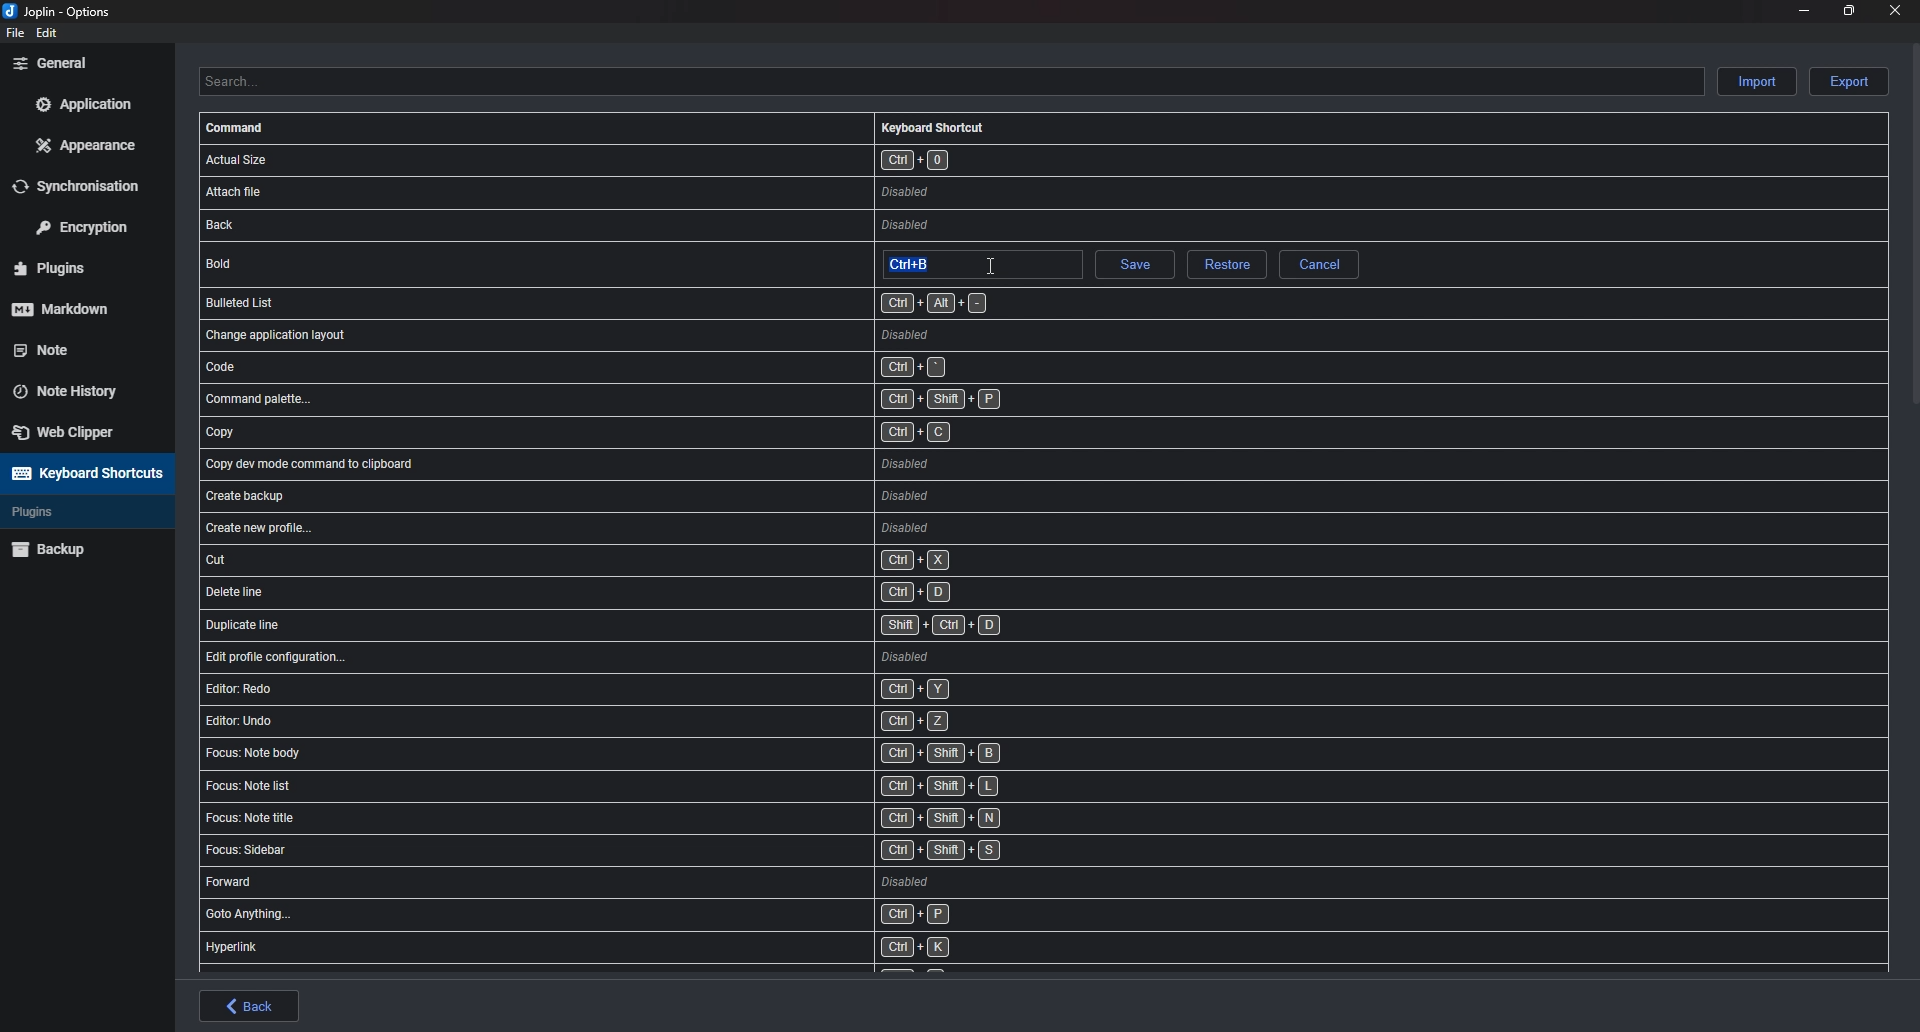  What do you see at coordinates (48, 33) in the screenshot?
I see `edit` at bounding box center [48, 33].